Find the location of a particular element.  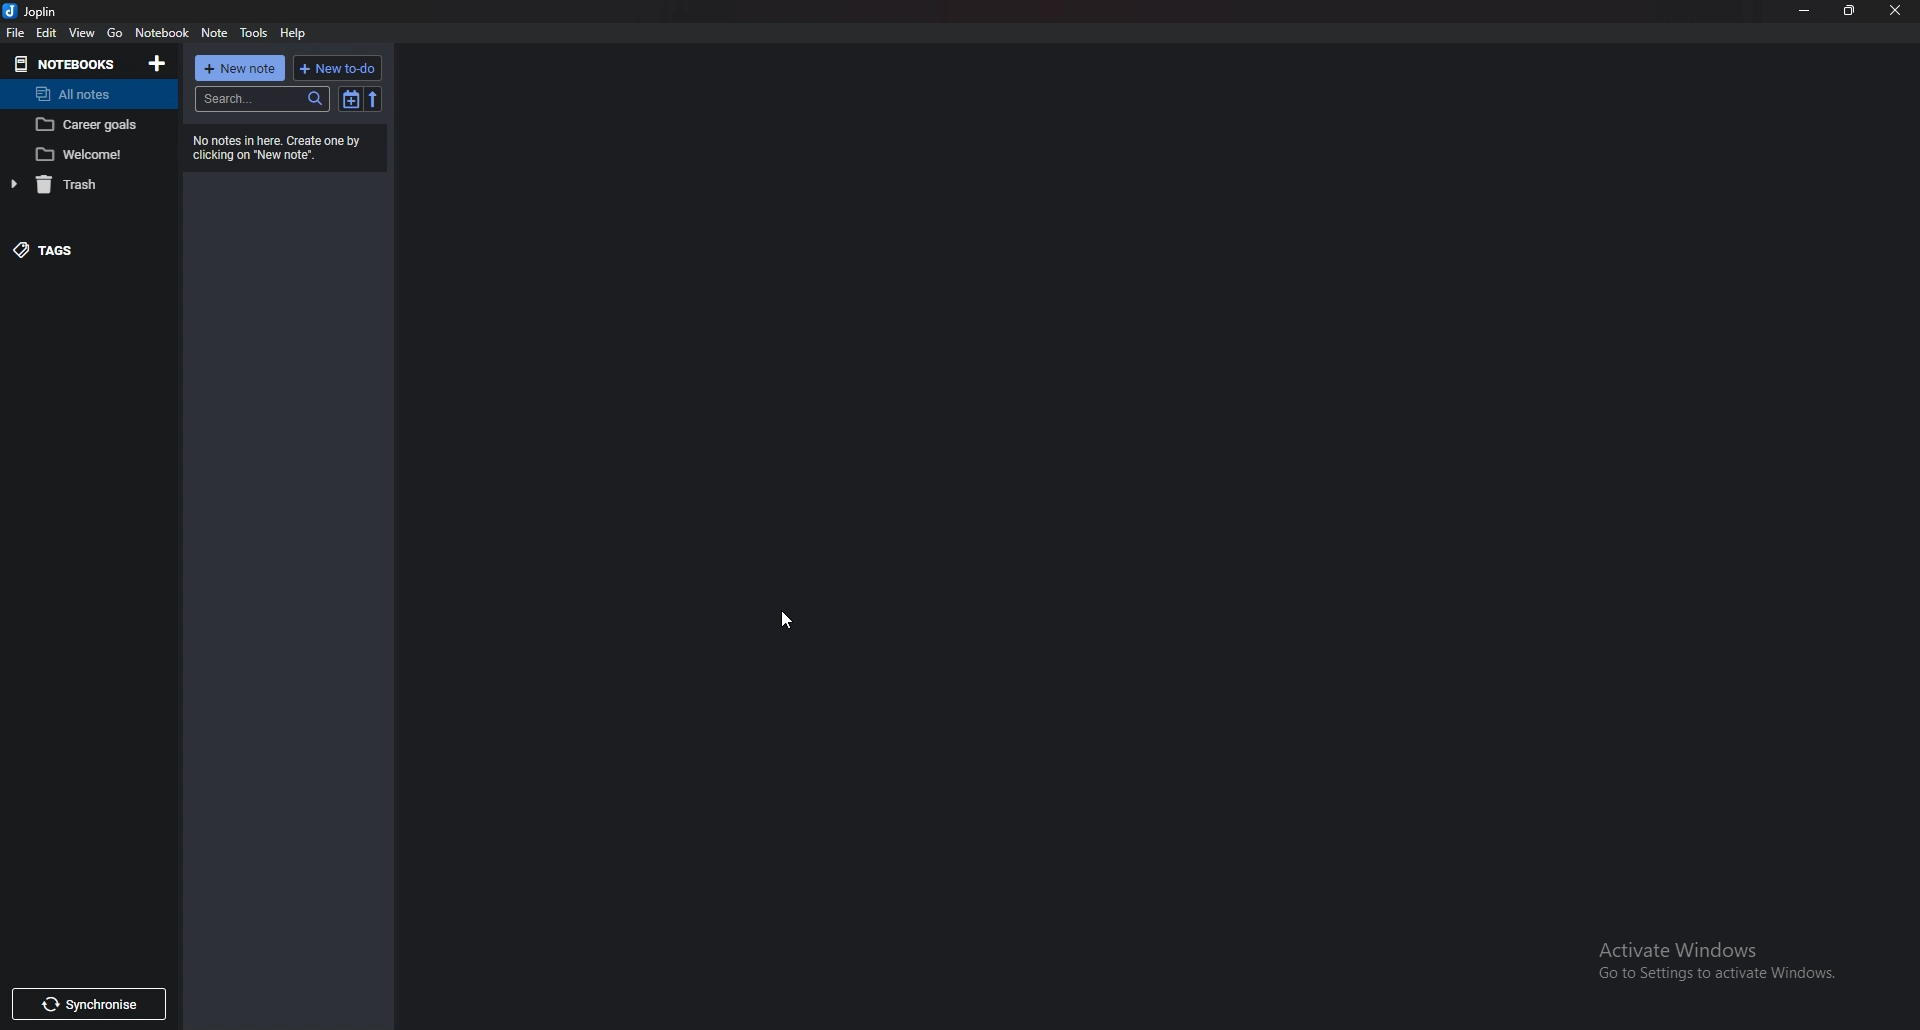

toggle sort order is located at coordinates (349, 99).